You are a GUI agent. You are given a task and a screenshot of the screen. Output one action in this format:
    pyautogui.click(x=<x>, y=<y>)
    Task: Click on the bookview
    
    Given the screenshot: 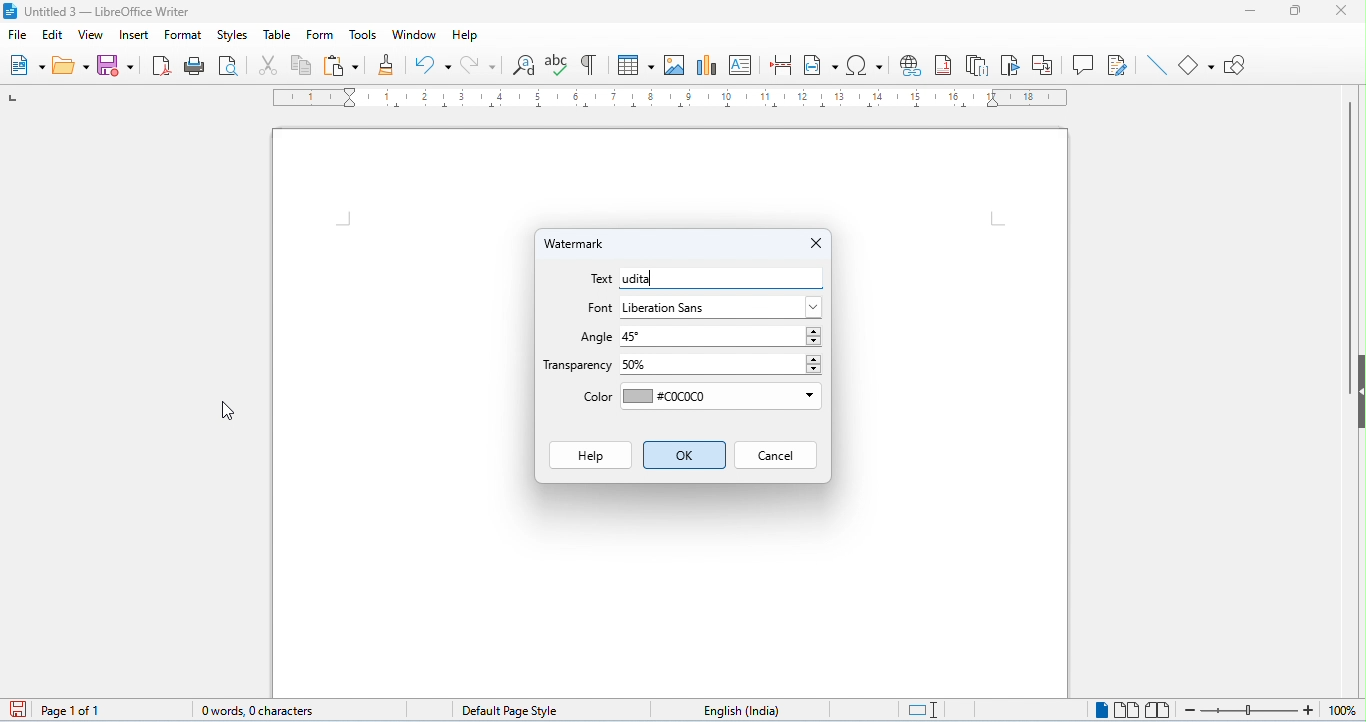 What is the action you would take?
    pyautogui.click(x=1161, y=710)
    